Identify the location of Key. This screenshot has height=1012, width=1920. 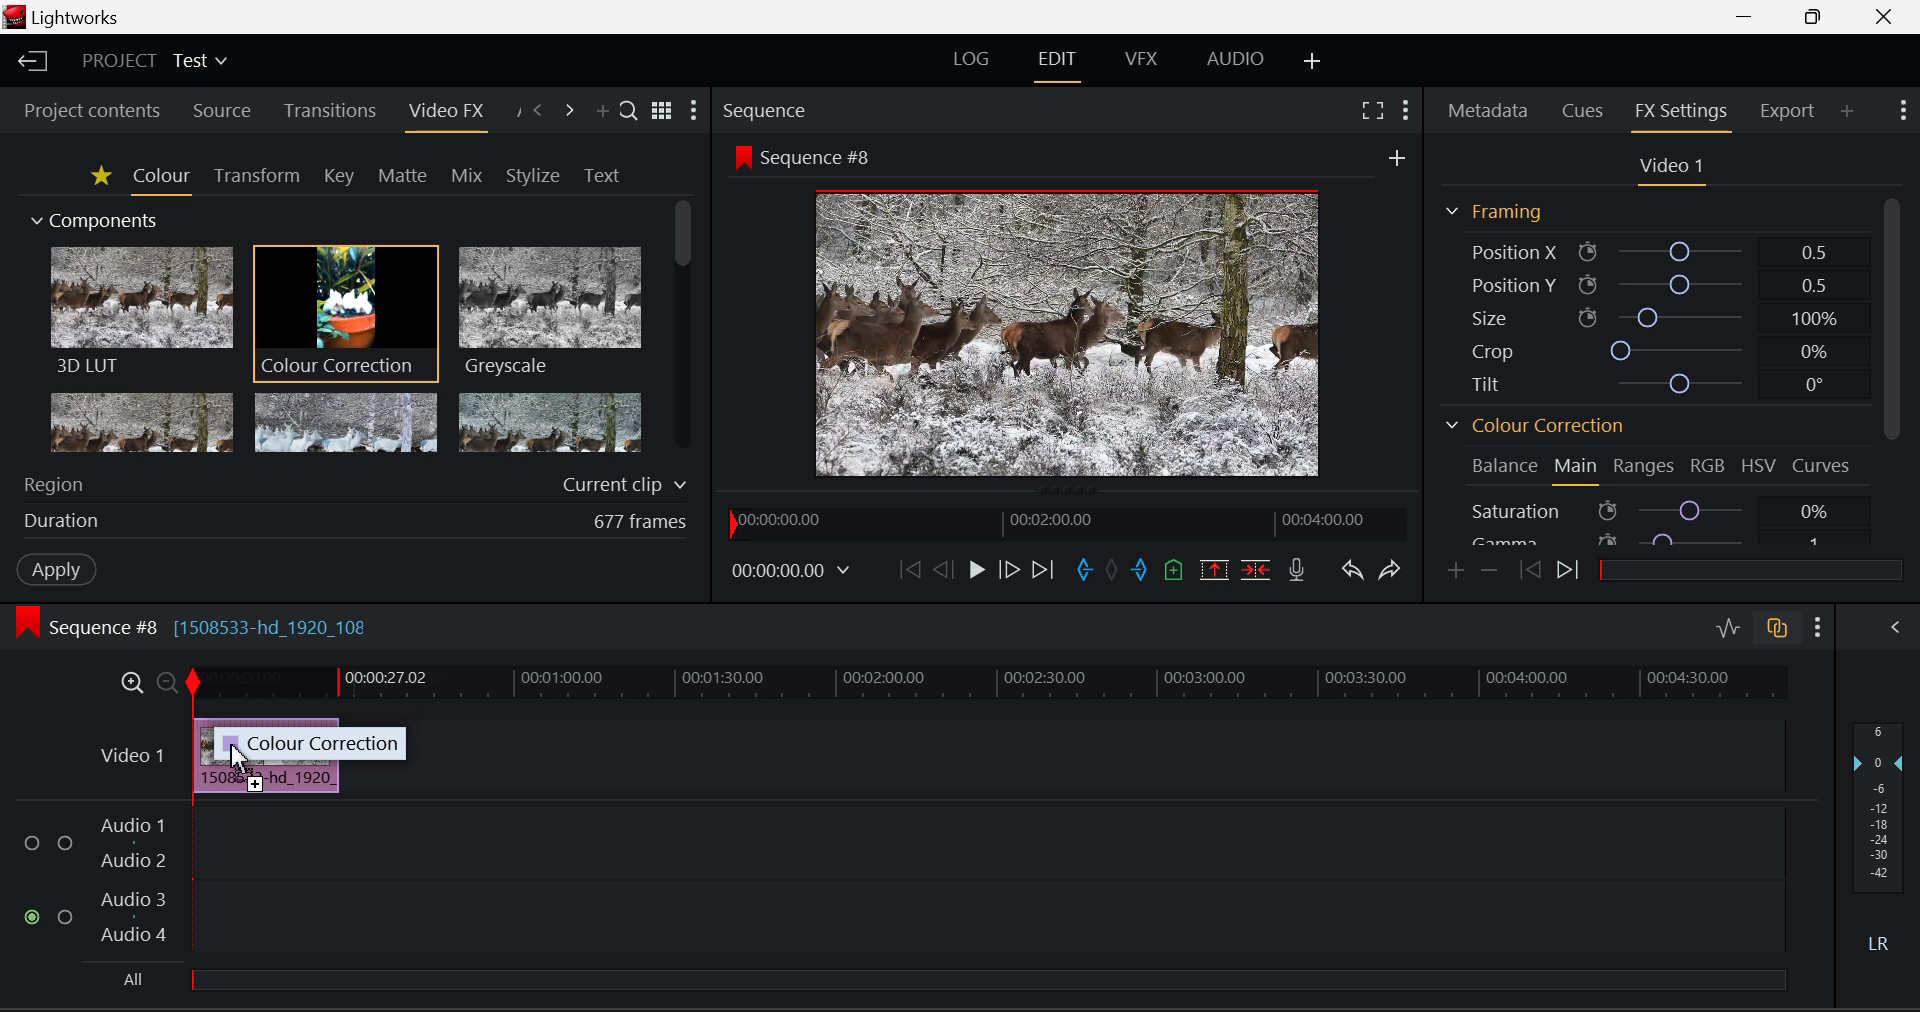
(340, 176).